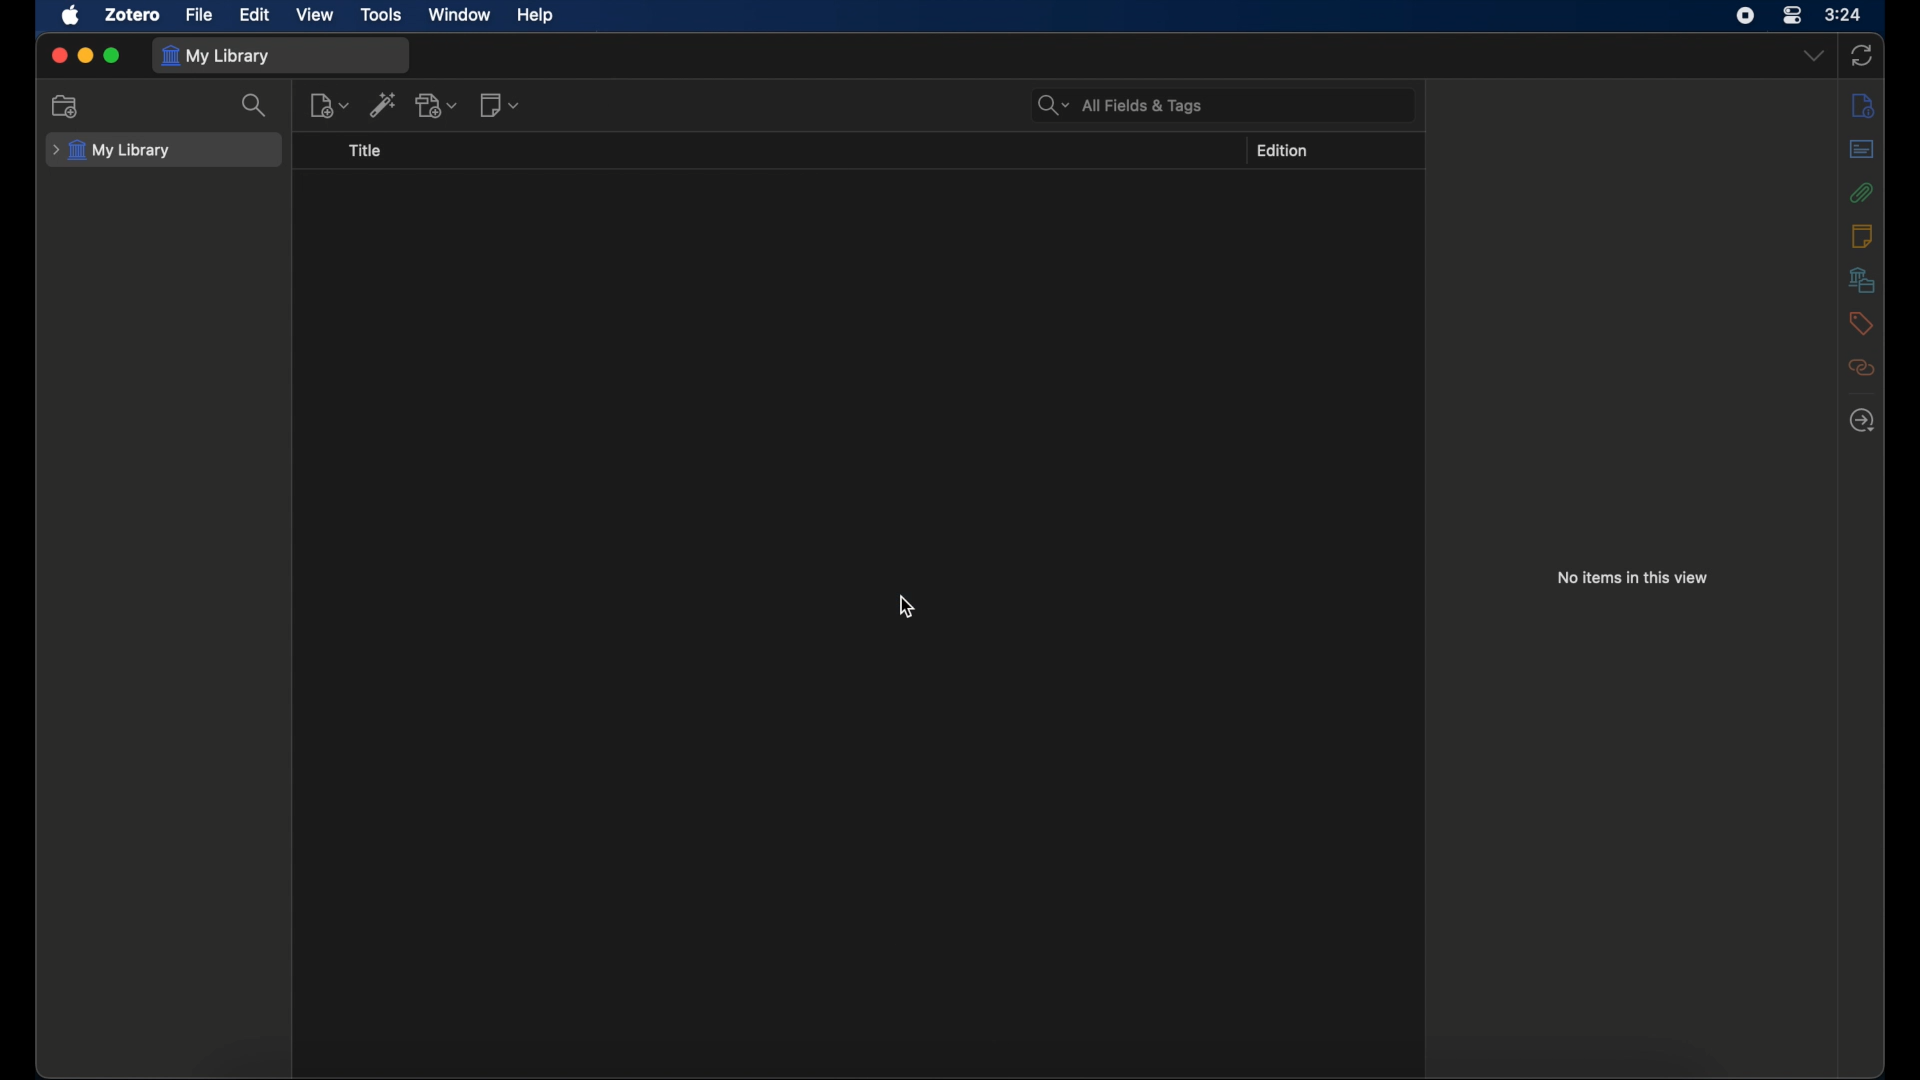 The height and width of the screenshot is (1080, 1920). Describe the element at coordinates (330, 105) in the screenshot. I see `new item` at that location.